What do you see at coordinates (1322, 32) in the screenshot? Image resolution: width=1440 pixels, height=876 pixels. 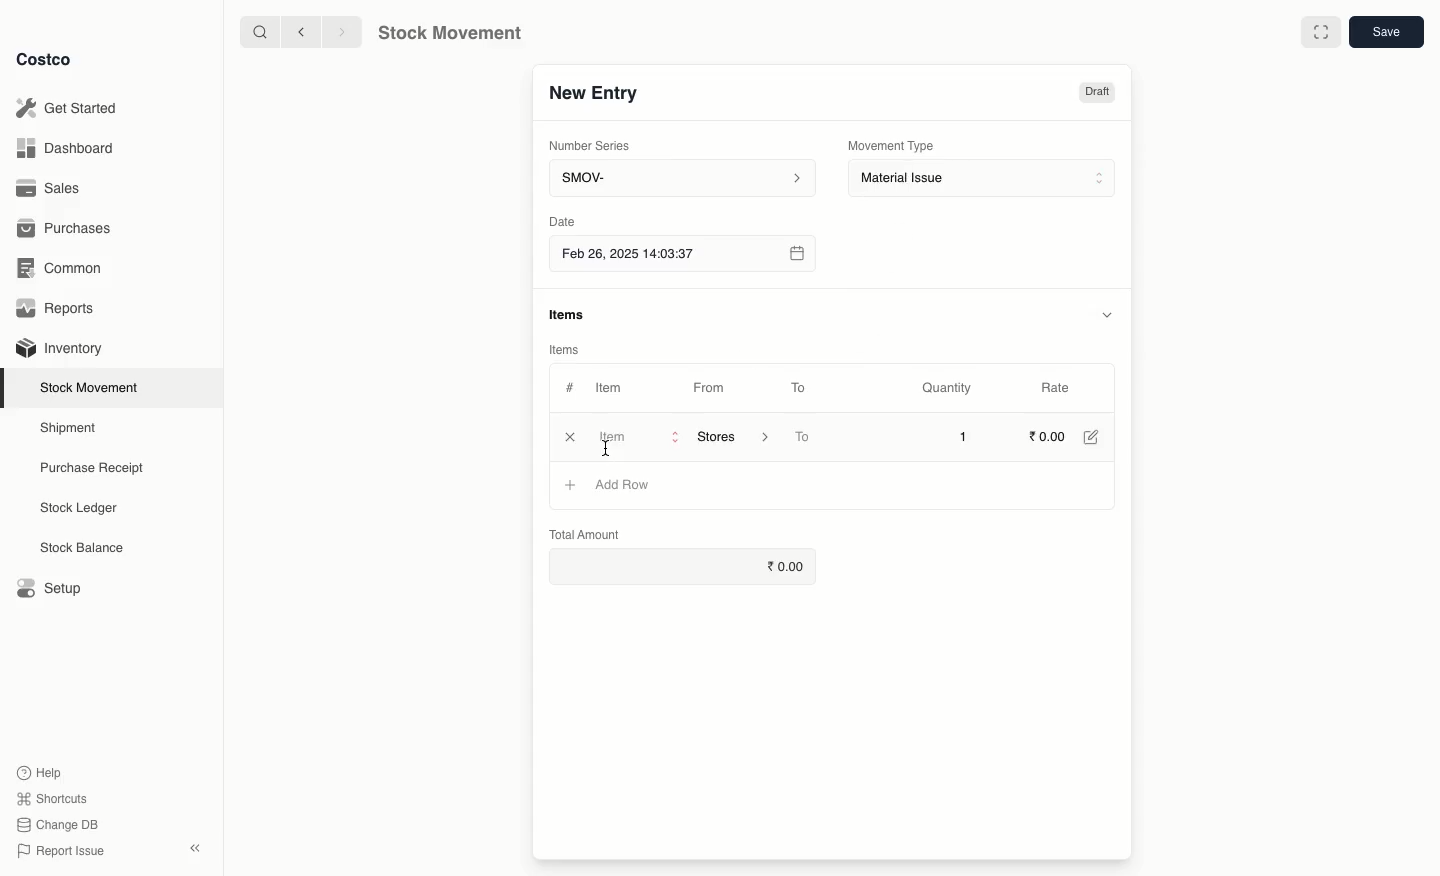 I see `Full width toggle` at bounding box center [1322, 32].